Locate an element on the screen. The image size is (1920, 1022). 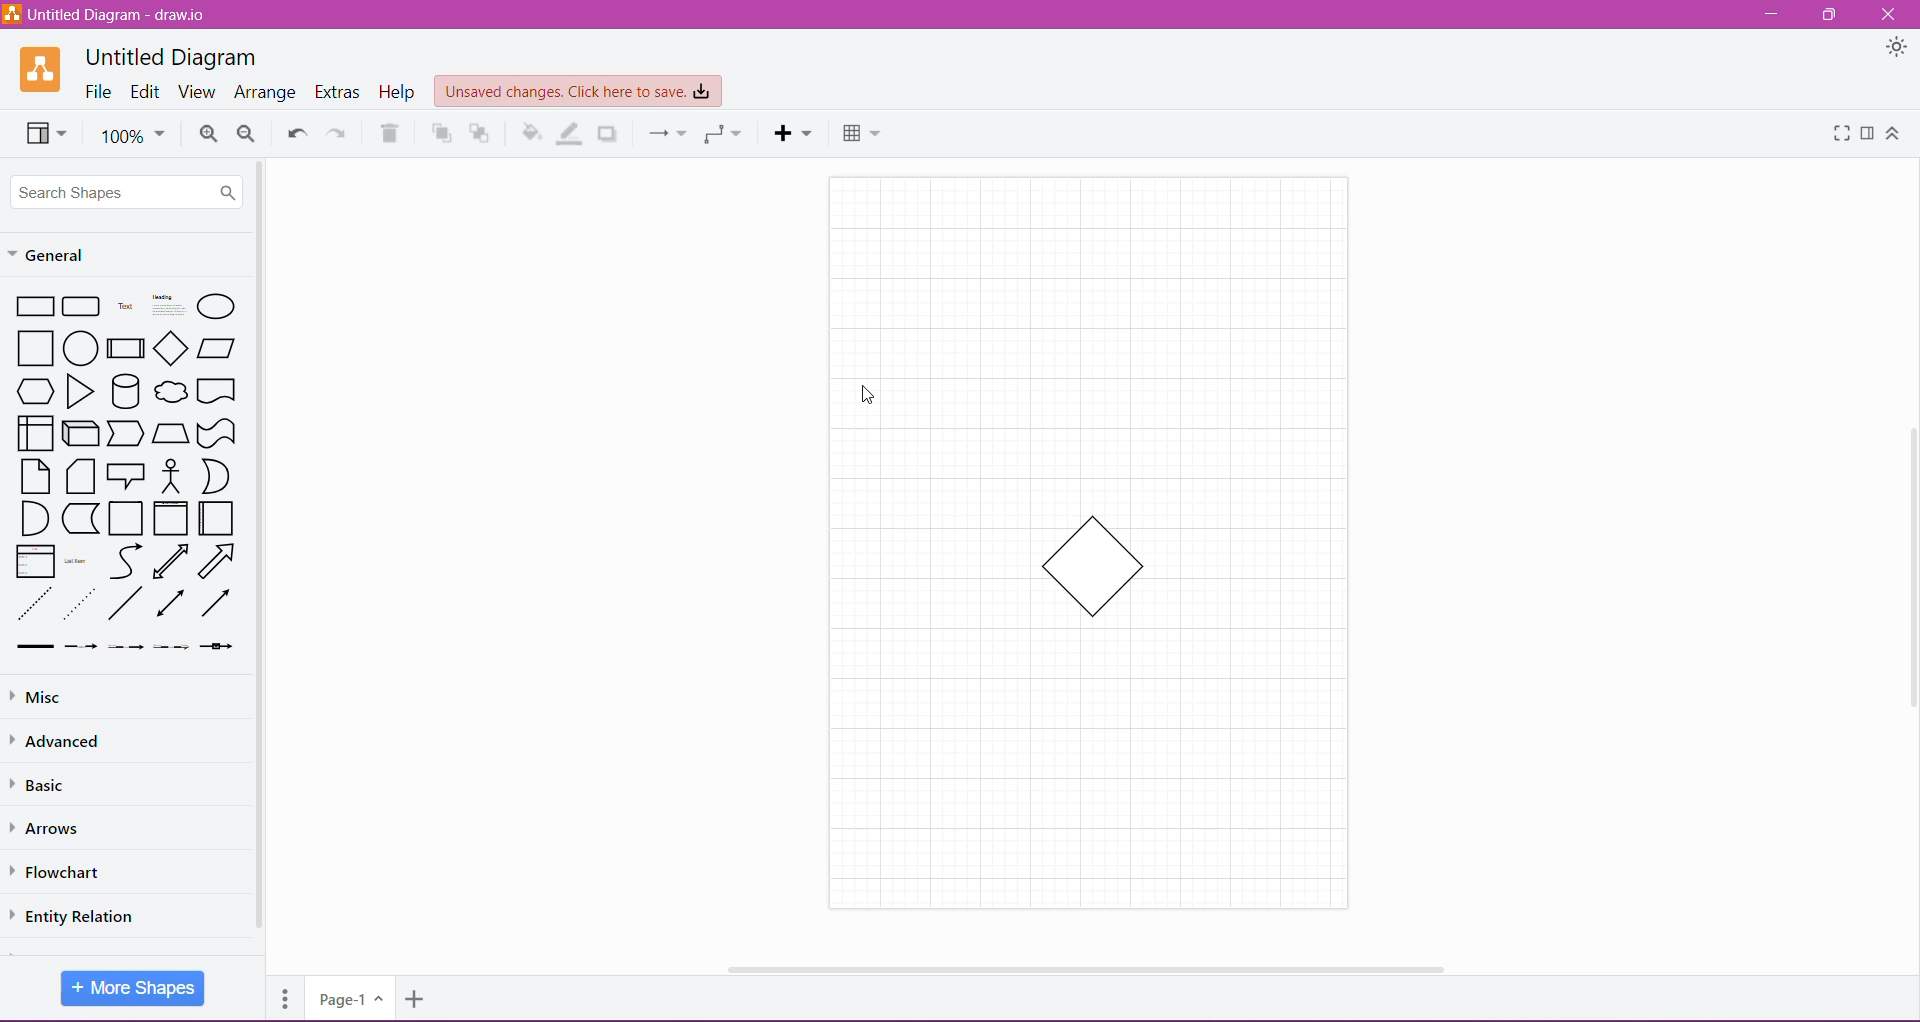
Available Shapes under General is located at coordinates (123, 477).